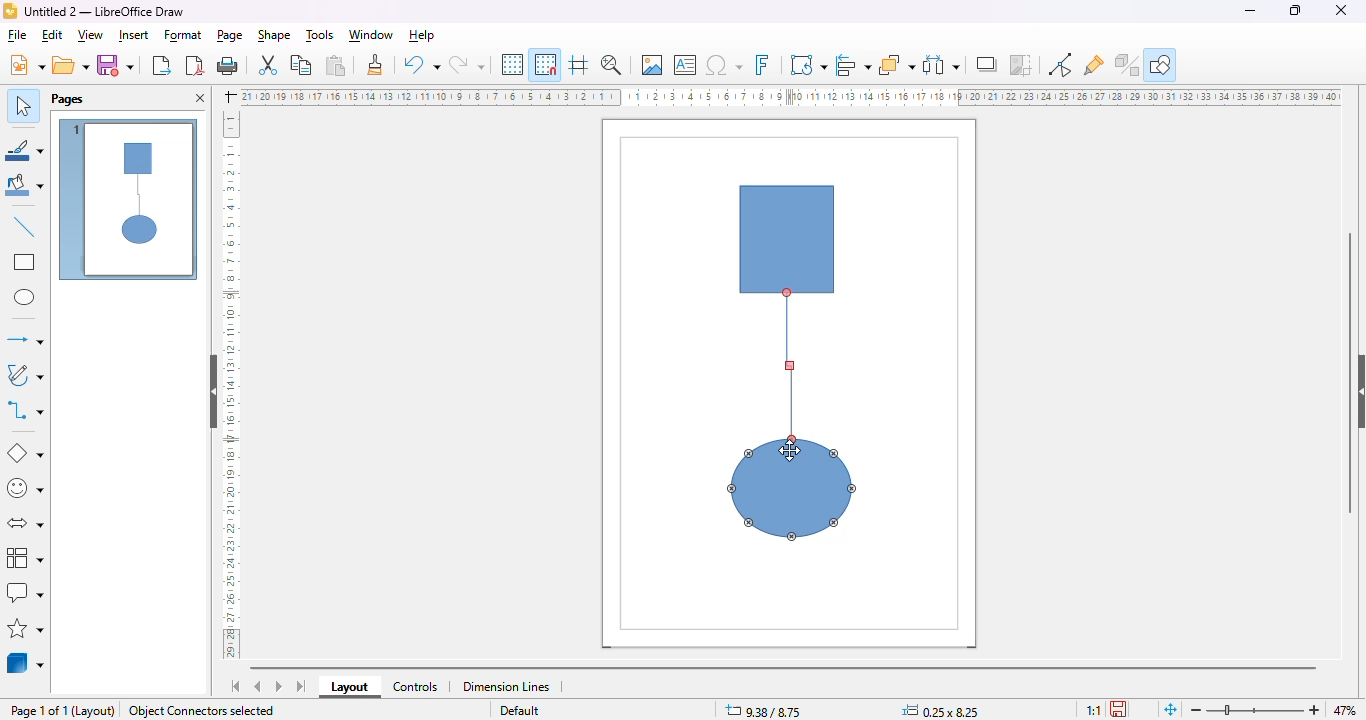 This screenshot has width=1366, height=720. What do you see at coordinates (416, 687) in the screenshot?
I see `controls` at bounding box center [416, 687].